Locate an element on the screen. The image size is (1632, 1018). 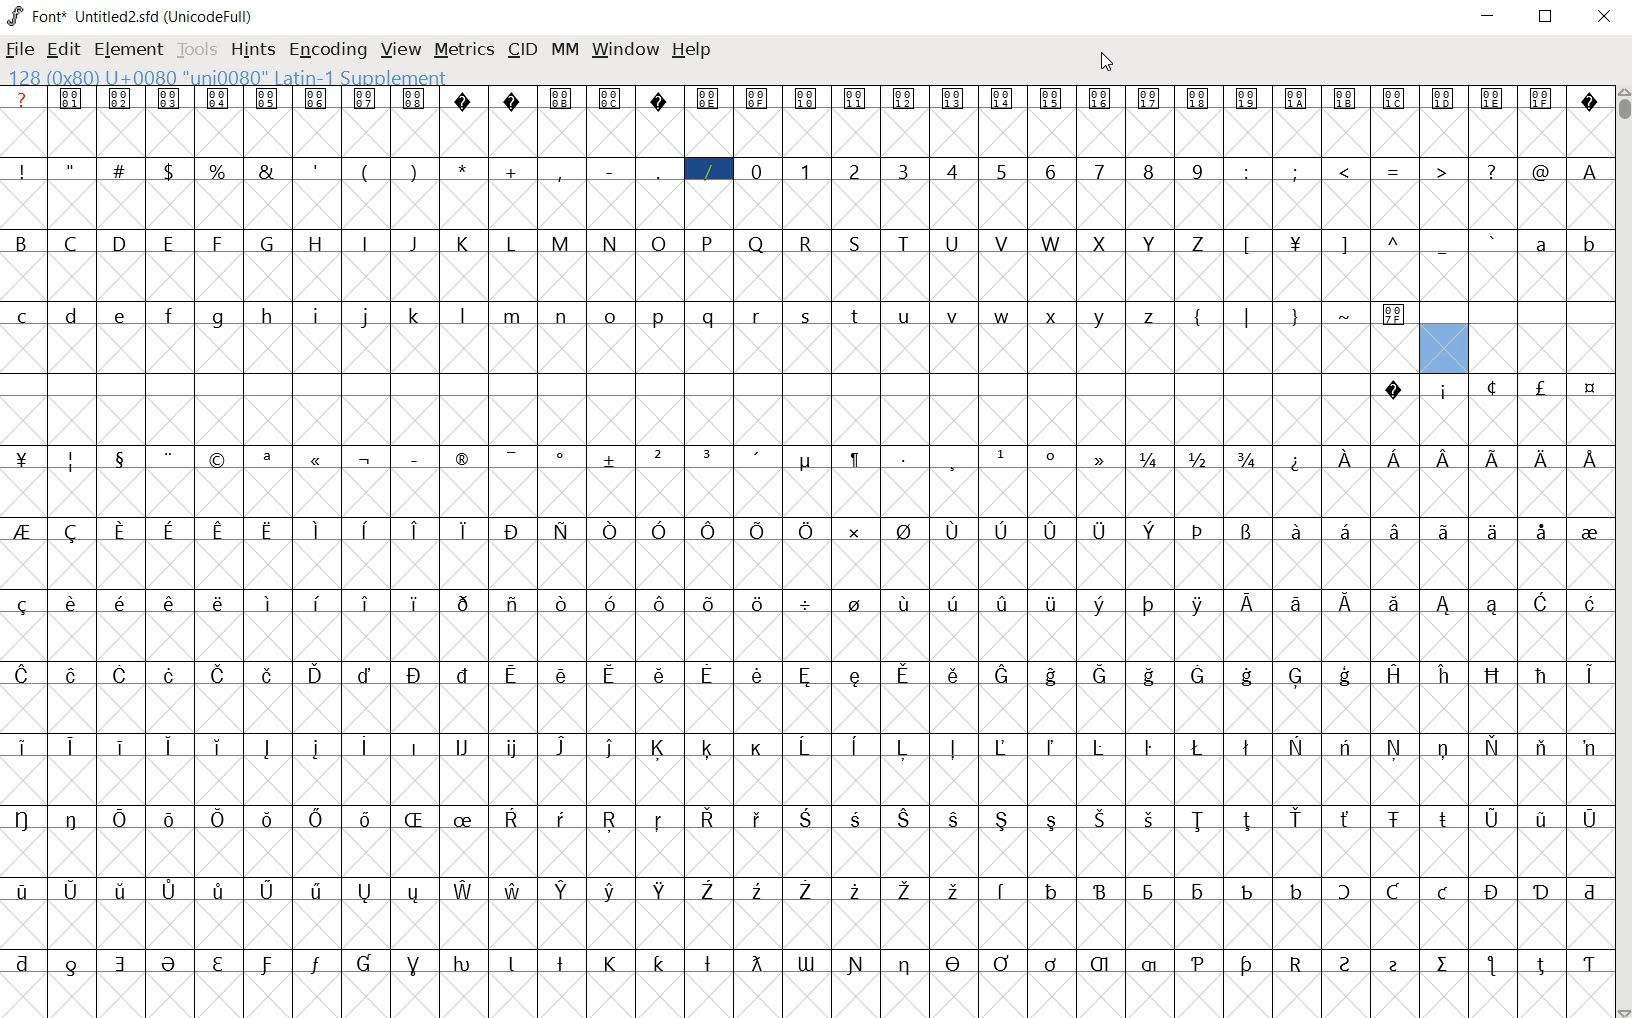
glyph is located at coordinates (707, 99).